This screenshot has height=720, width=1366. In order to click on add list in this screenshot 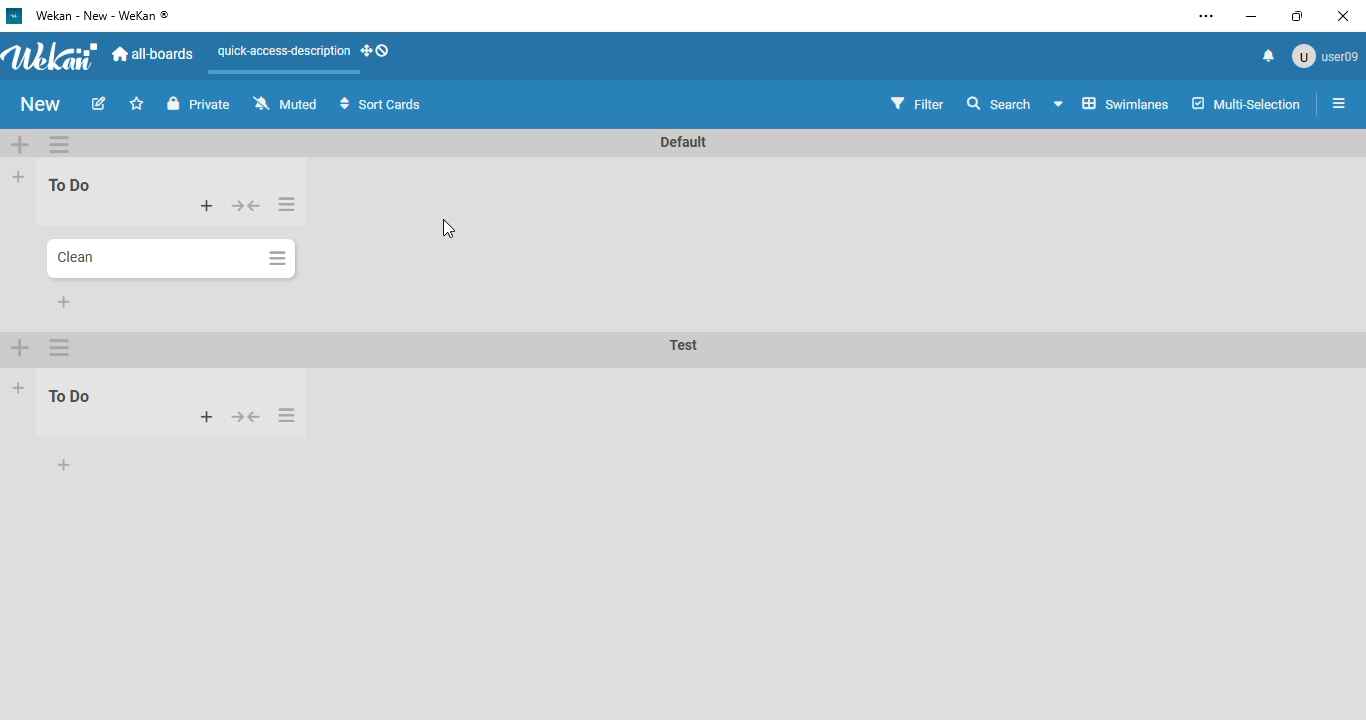, I will do `click(19, 175)`.